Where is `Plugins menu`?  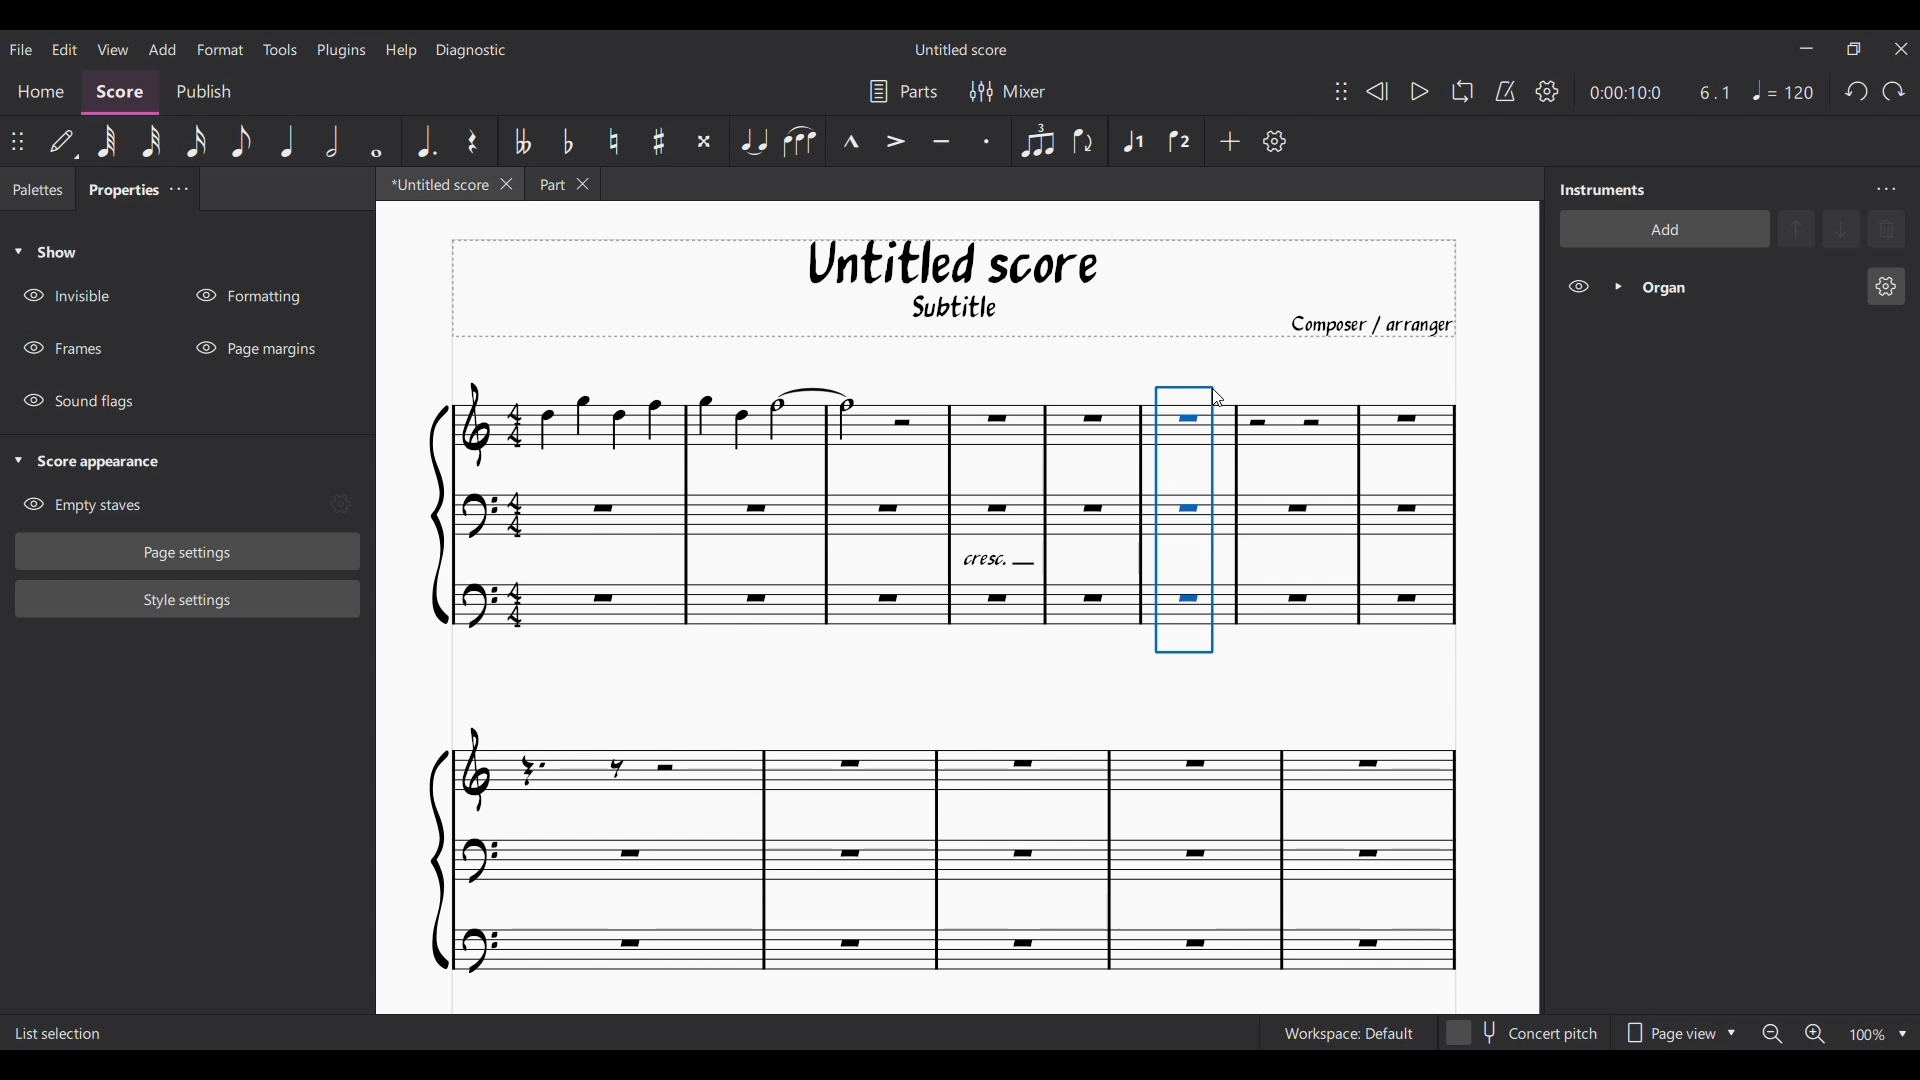 Plugins menu is located at coordinates (342, 50).